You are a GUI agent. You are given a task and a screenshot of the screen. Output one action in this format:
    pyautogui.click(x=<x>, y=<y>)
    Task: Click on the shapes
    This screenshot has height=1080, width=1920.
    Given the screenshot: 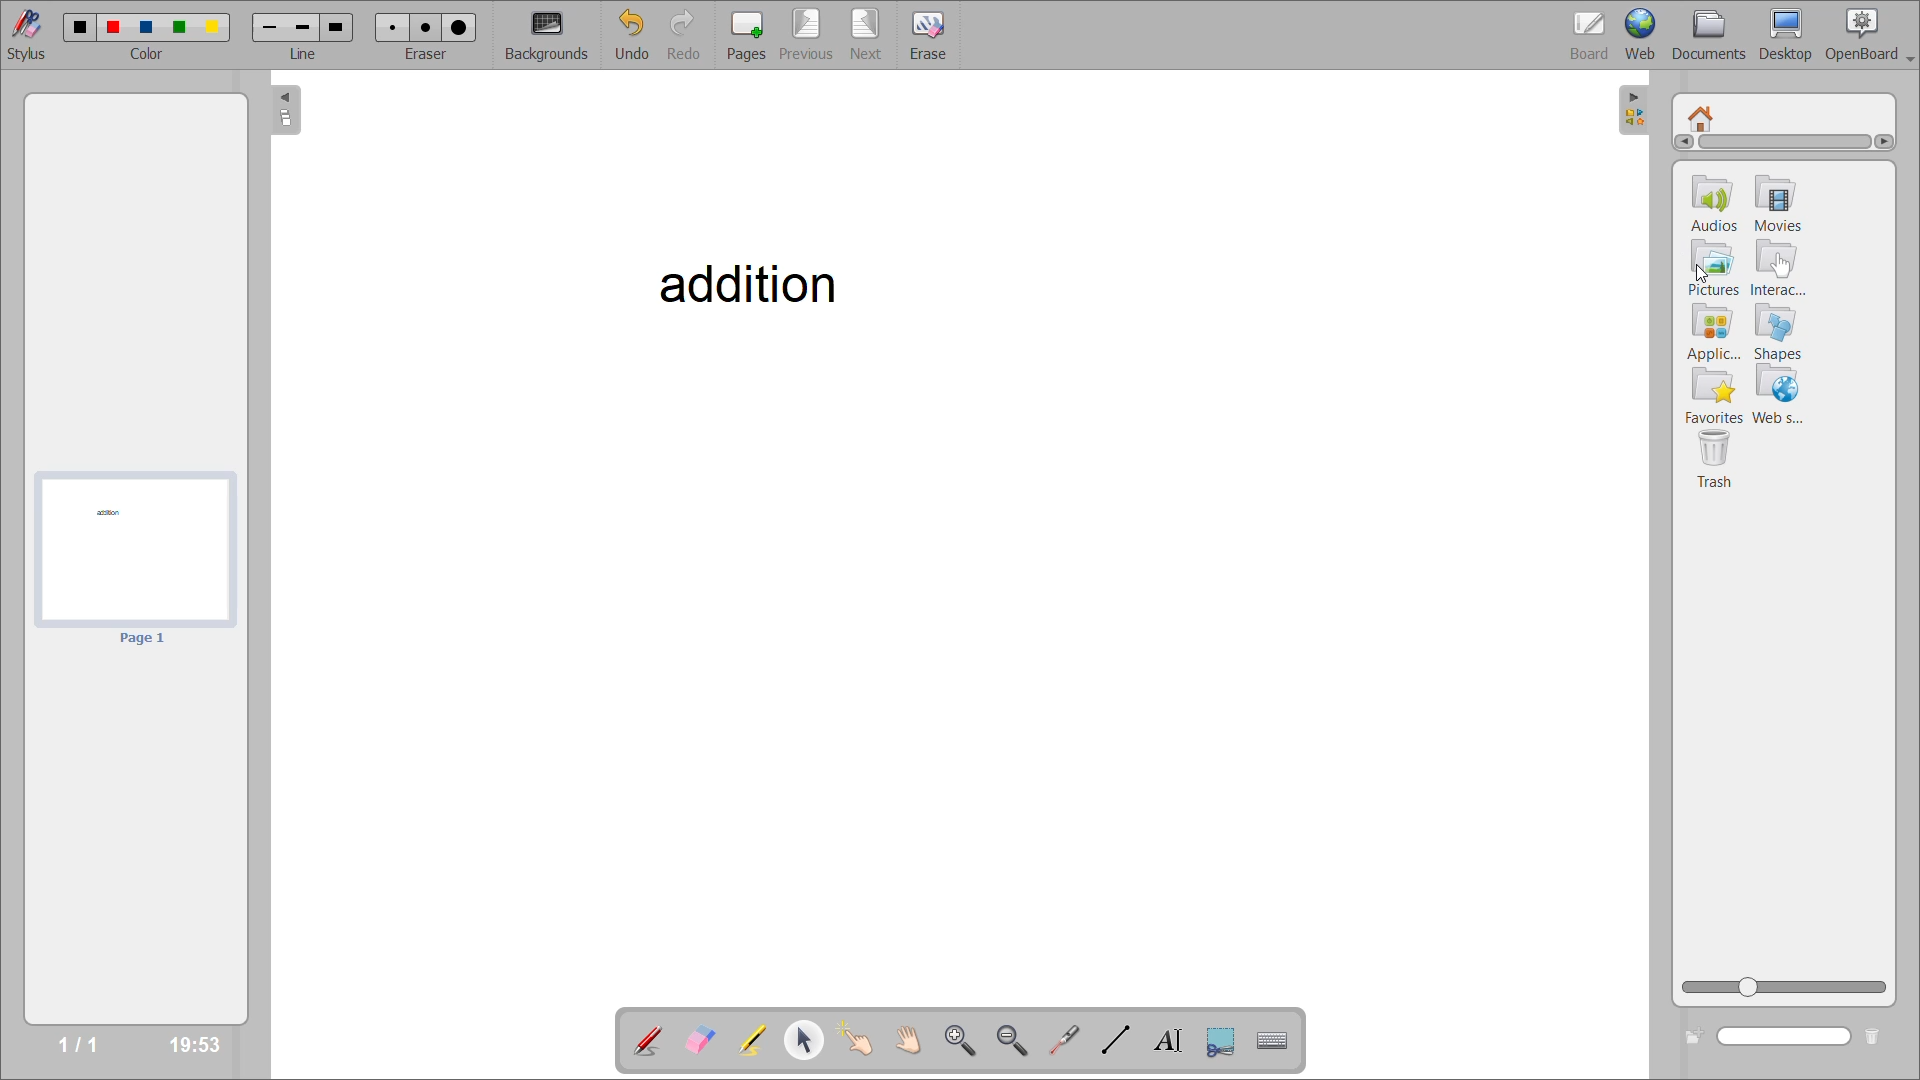 What is the action you would take?
    pyautogui.click(x=1782, y=332)
    